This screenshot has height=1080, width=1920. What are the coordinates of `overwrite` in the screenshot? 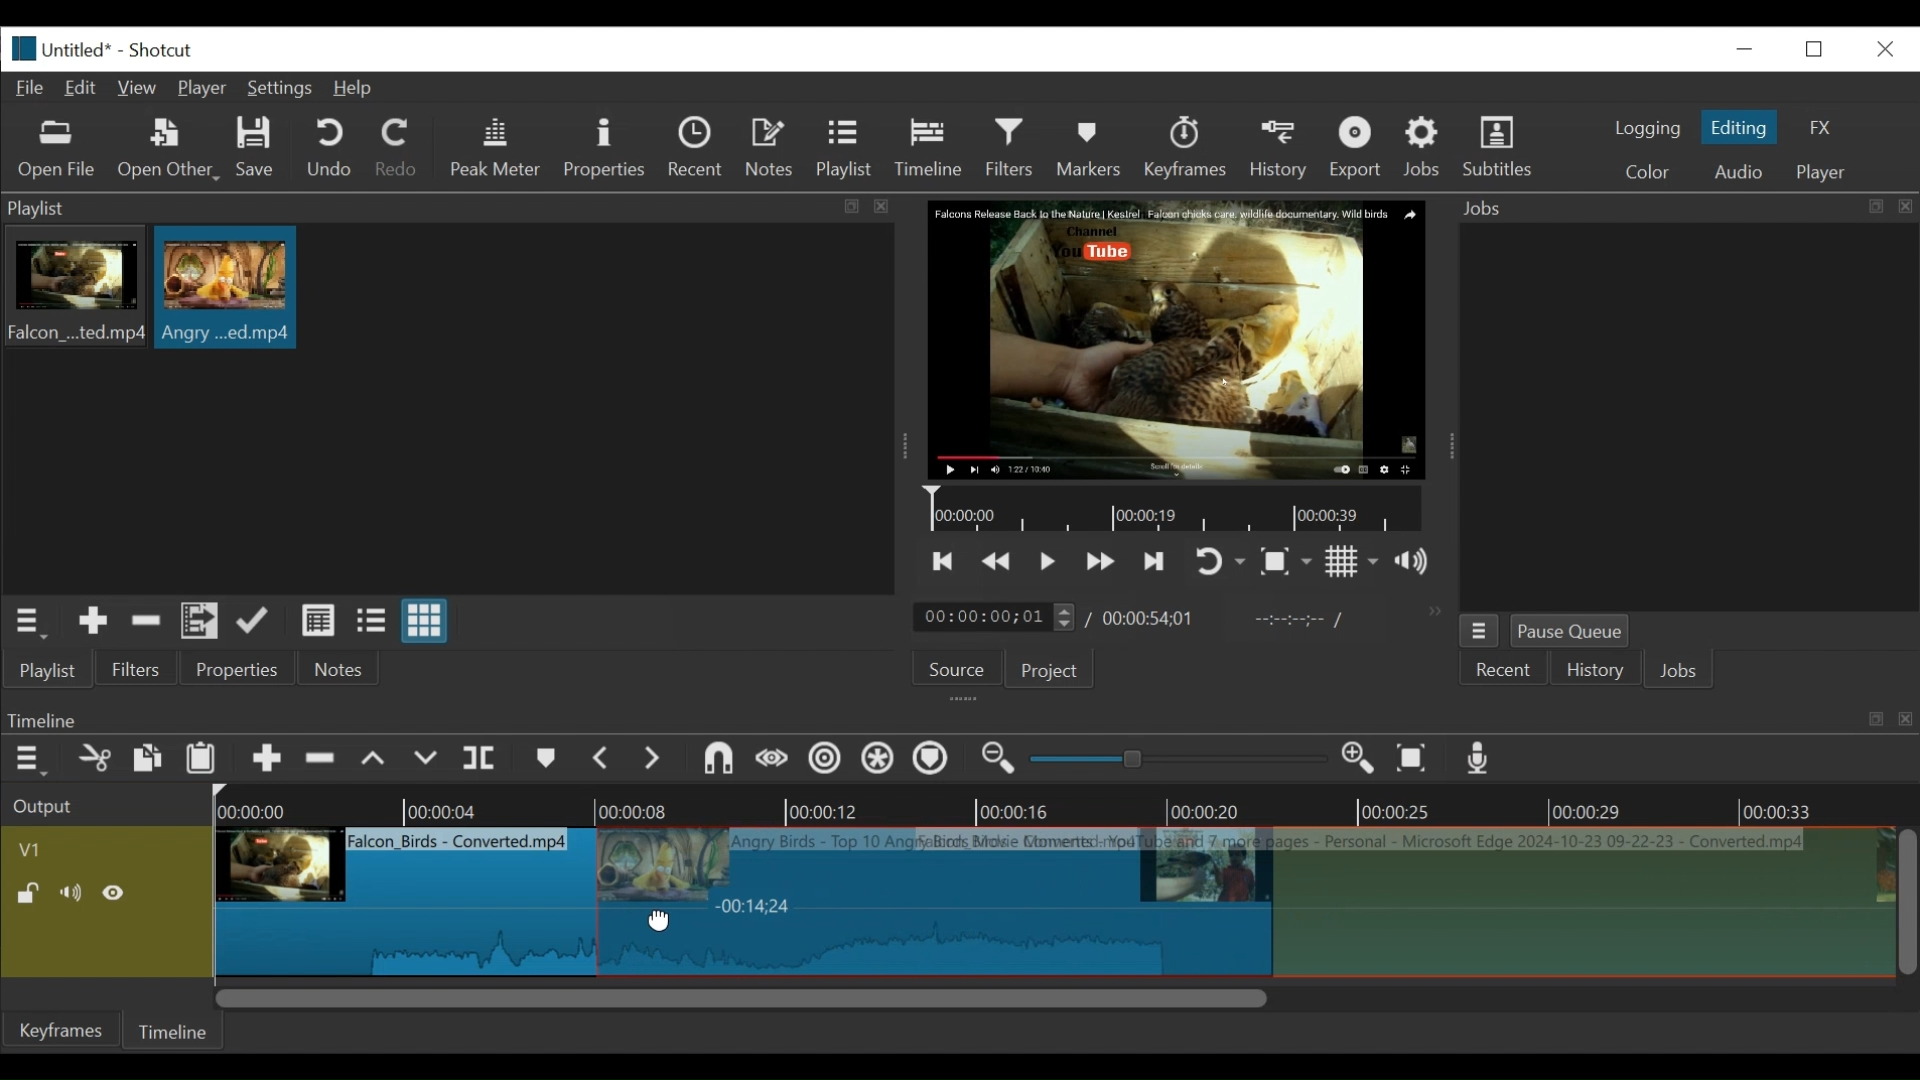 It's located at (429, 759).